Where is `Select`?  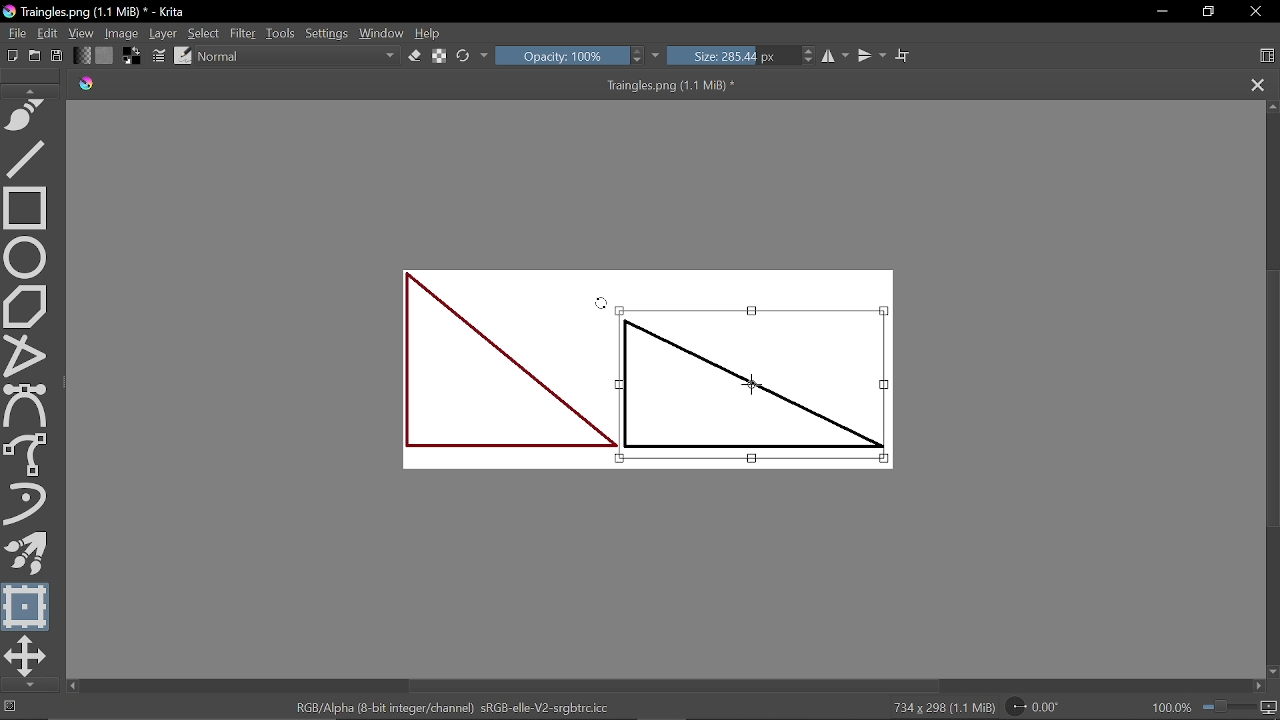 Select is located at coordinates (203, 33).